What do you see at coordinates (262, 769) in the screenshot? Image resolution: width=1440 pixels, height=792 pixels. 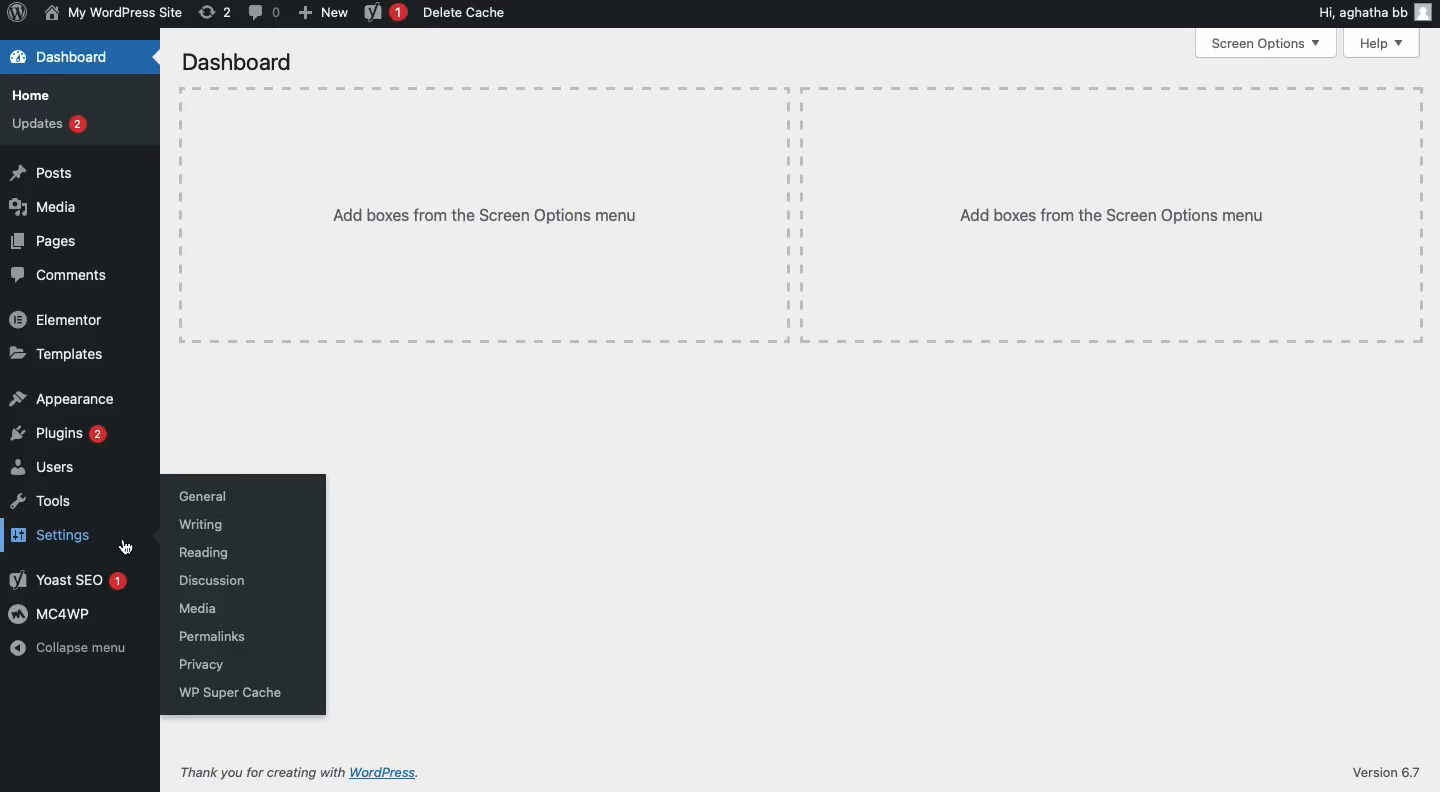 I see `Thank you for creating with` at bounding box center [262, 769].